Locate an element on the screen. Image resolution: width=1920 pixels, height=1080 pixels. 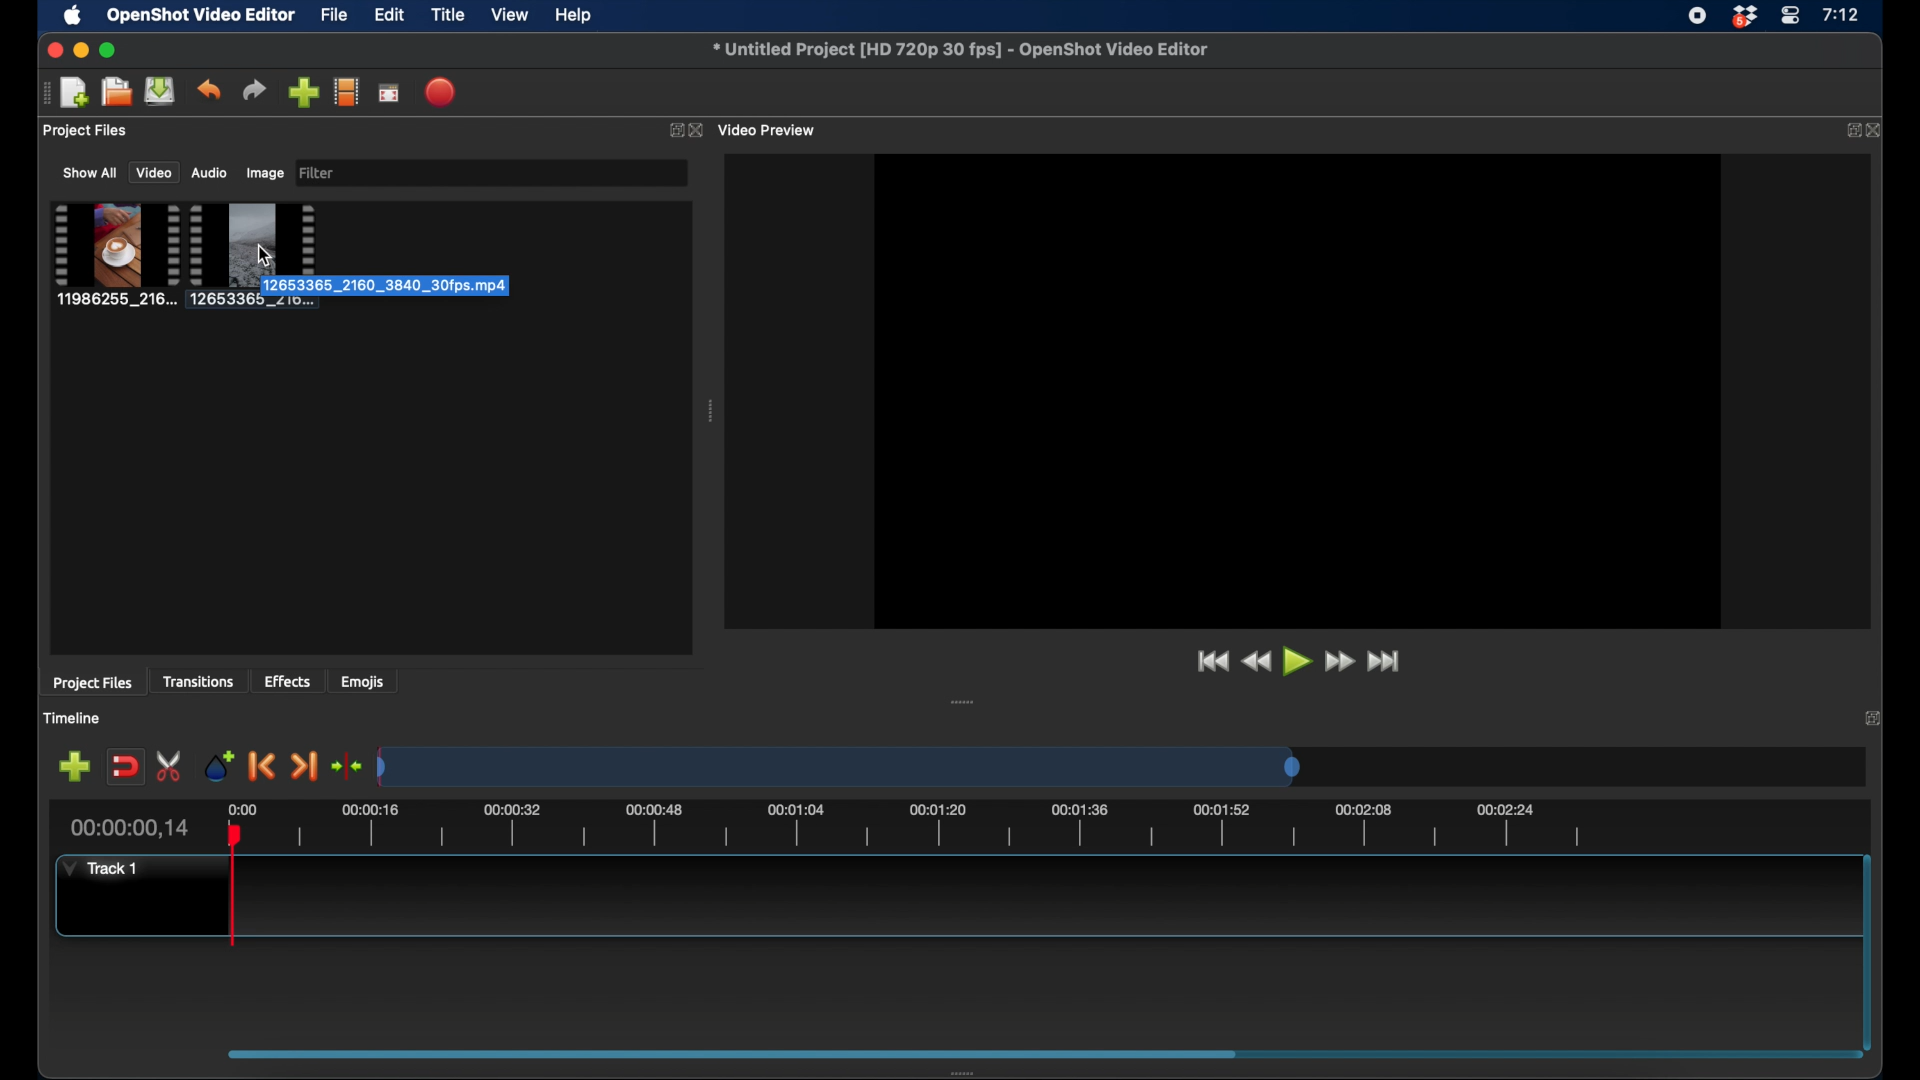
file is located at coordinates (334, 14).